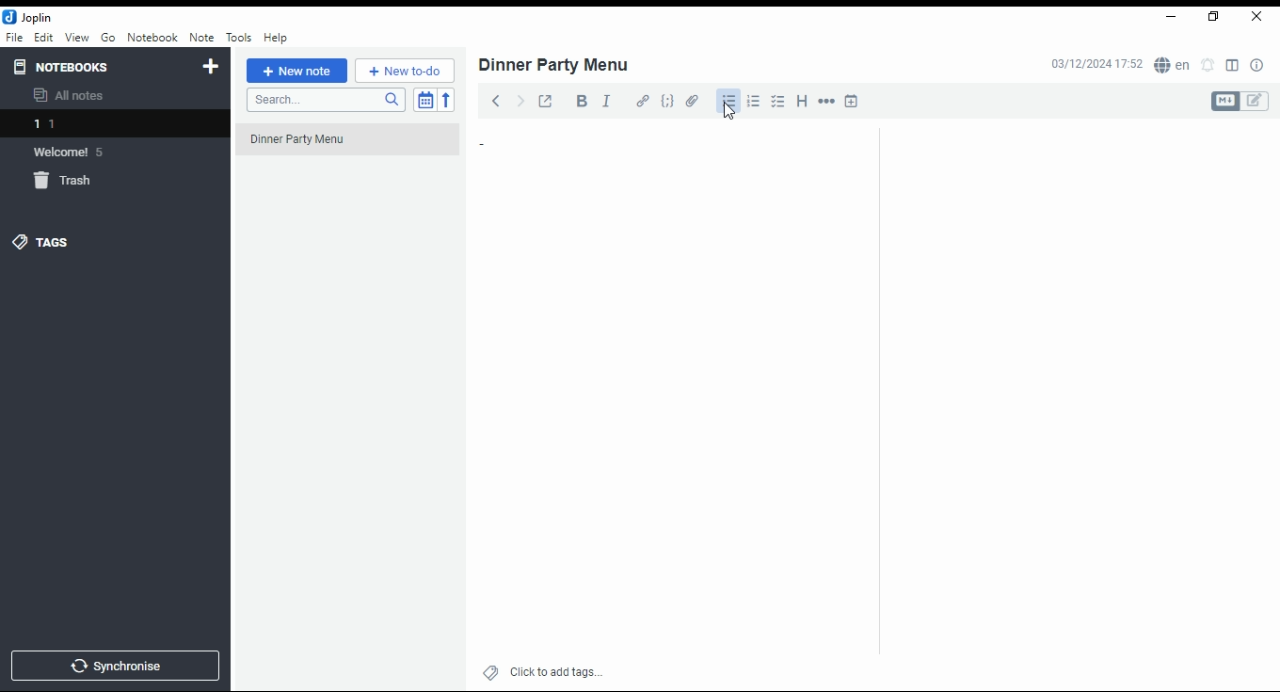 This screenshot has height=692, width=1280. I want to click on new to-do list, so click(405, 71).